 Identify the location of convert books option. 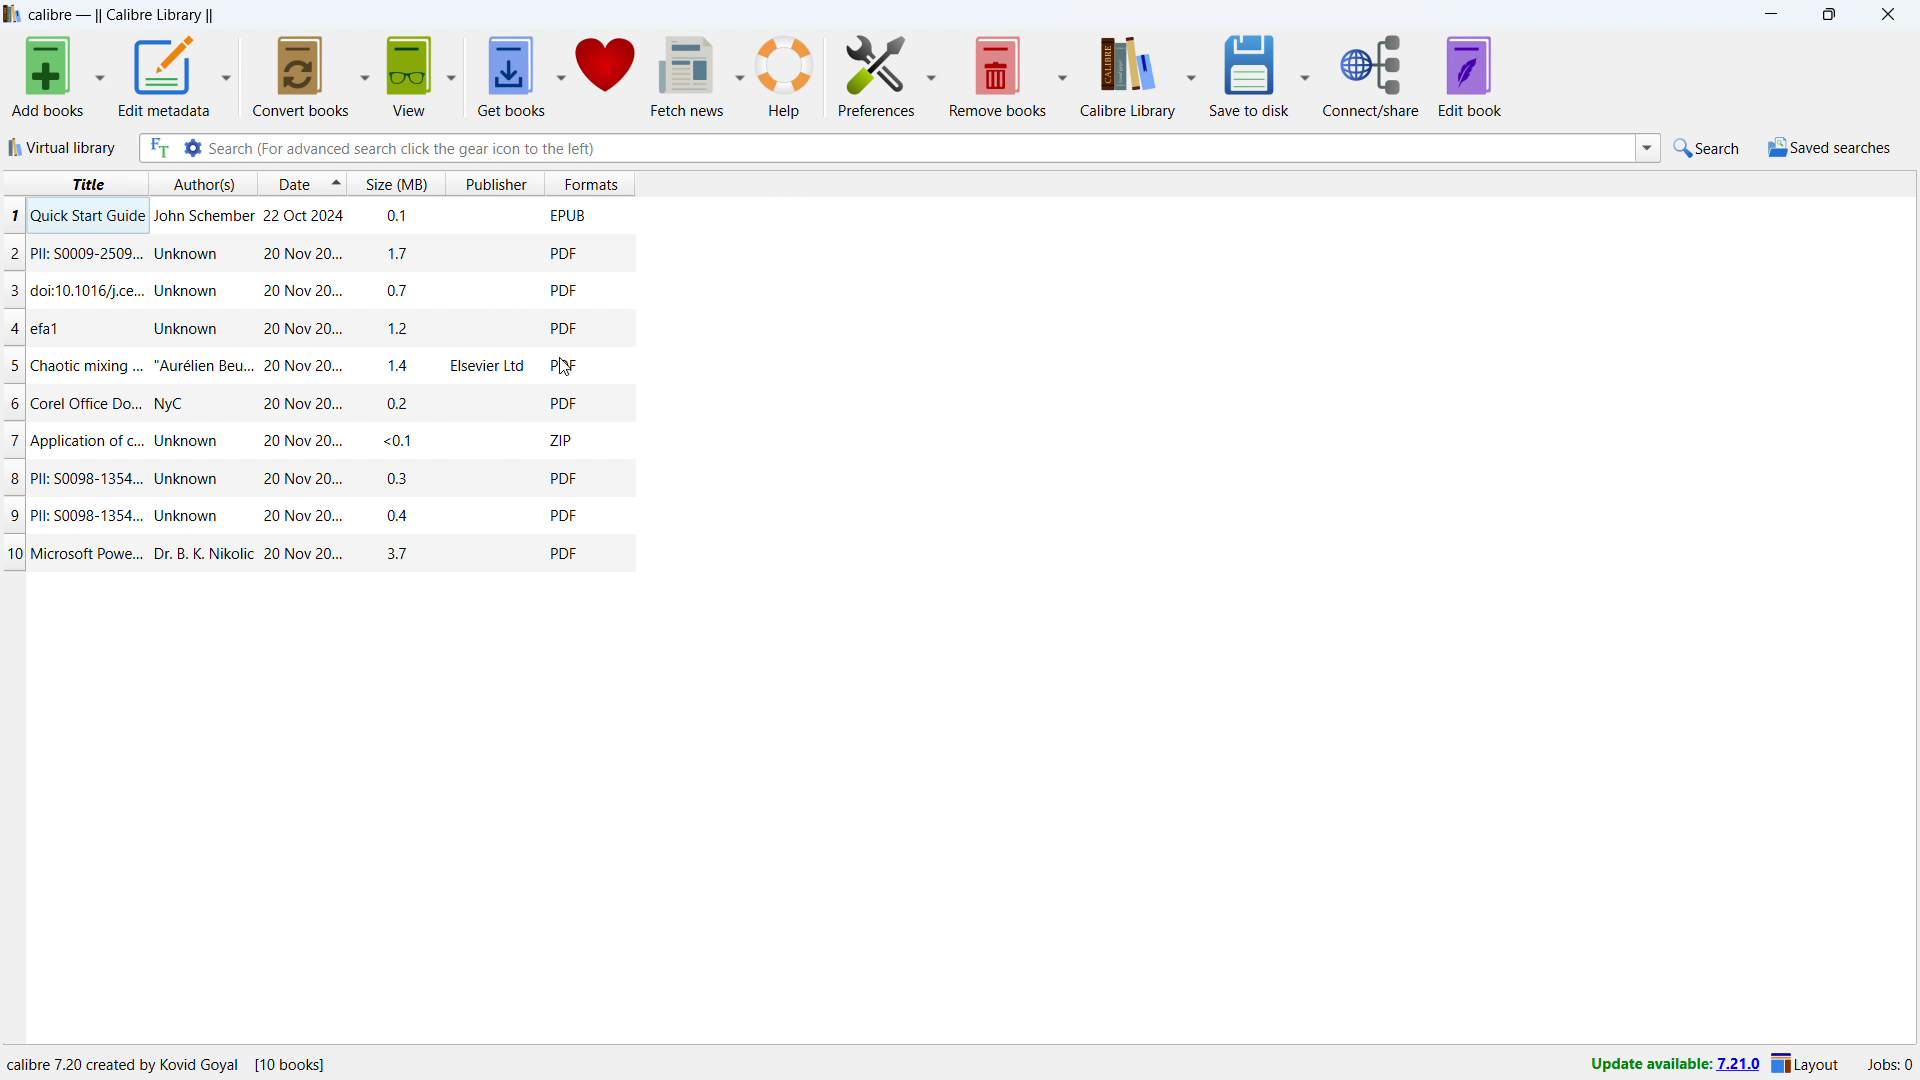
(366, 74).